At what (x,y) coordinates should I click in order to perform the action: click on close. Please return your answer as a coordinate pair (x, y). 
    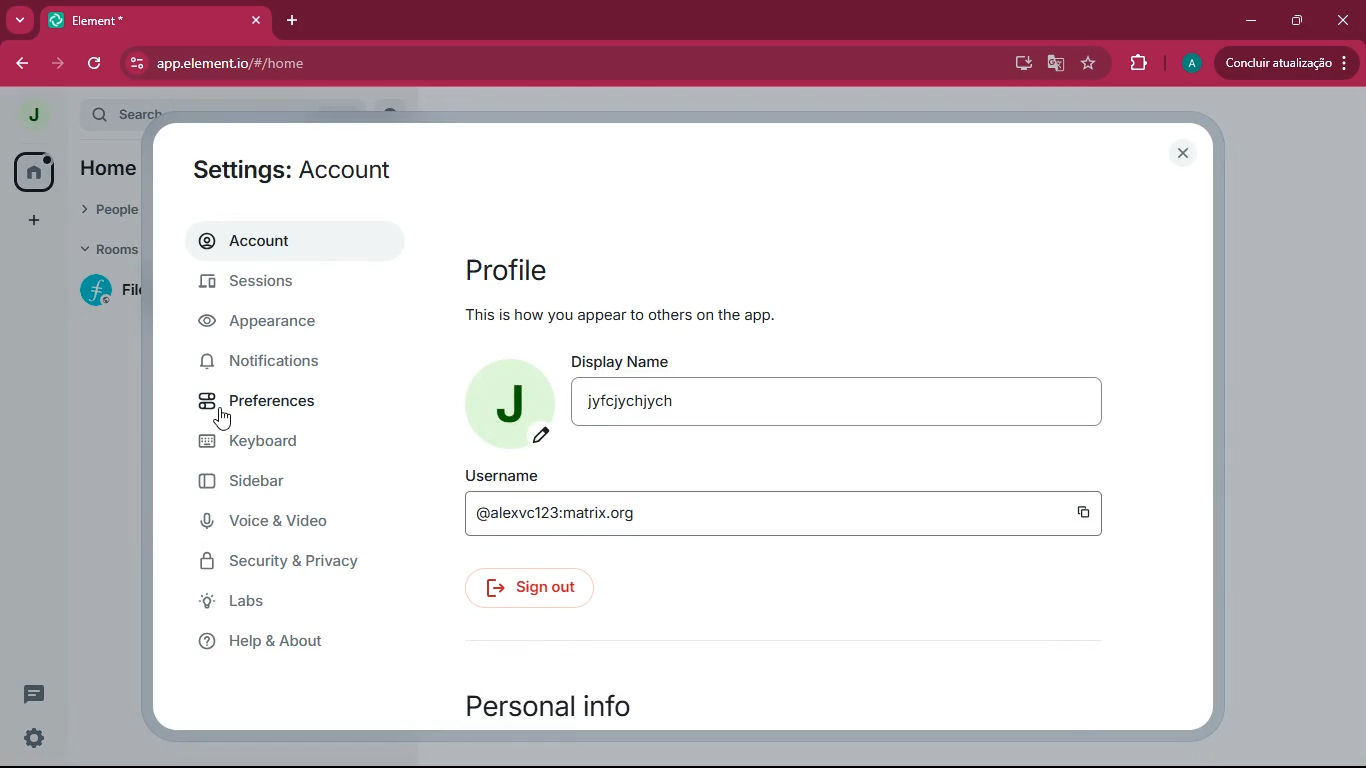
    Looking at the image, I should click on (1343, 21).